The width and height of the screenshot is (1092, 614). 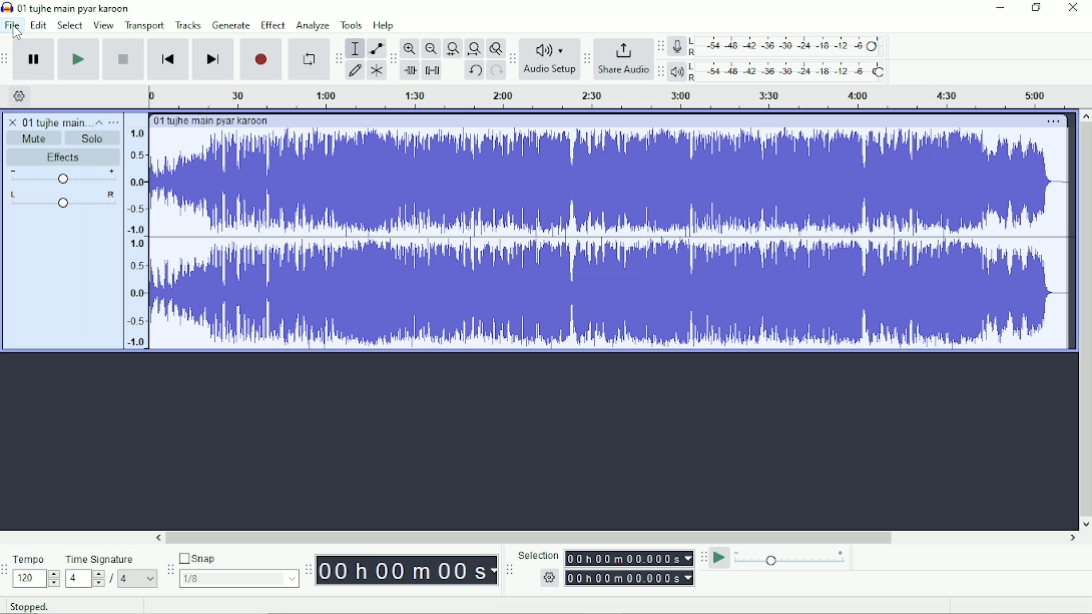 What do you see at coordinates (95, 138) in the screenshot?
I see `Solo` at bounding box center [95, 138].